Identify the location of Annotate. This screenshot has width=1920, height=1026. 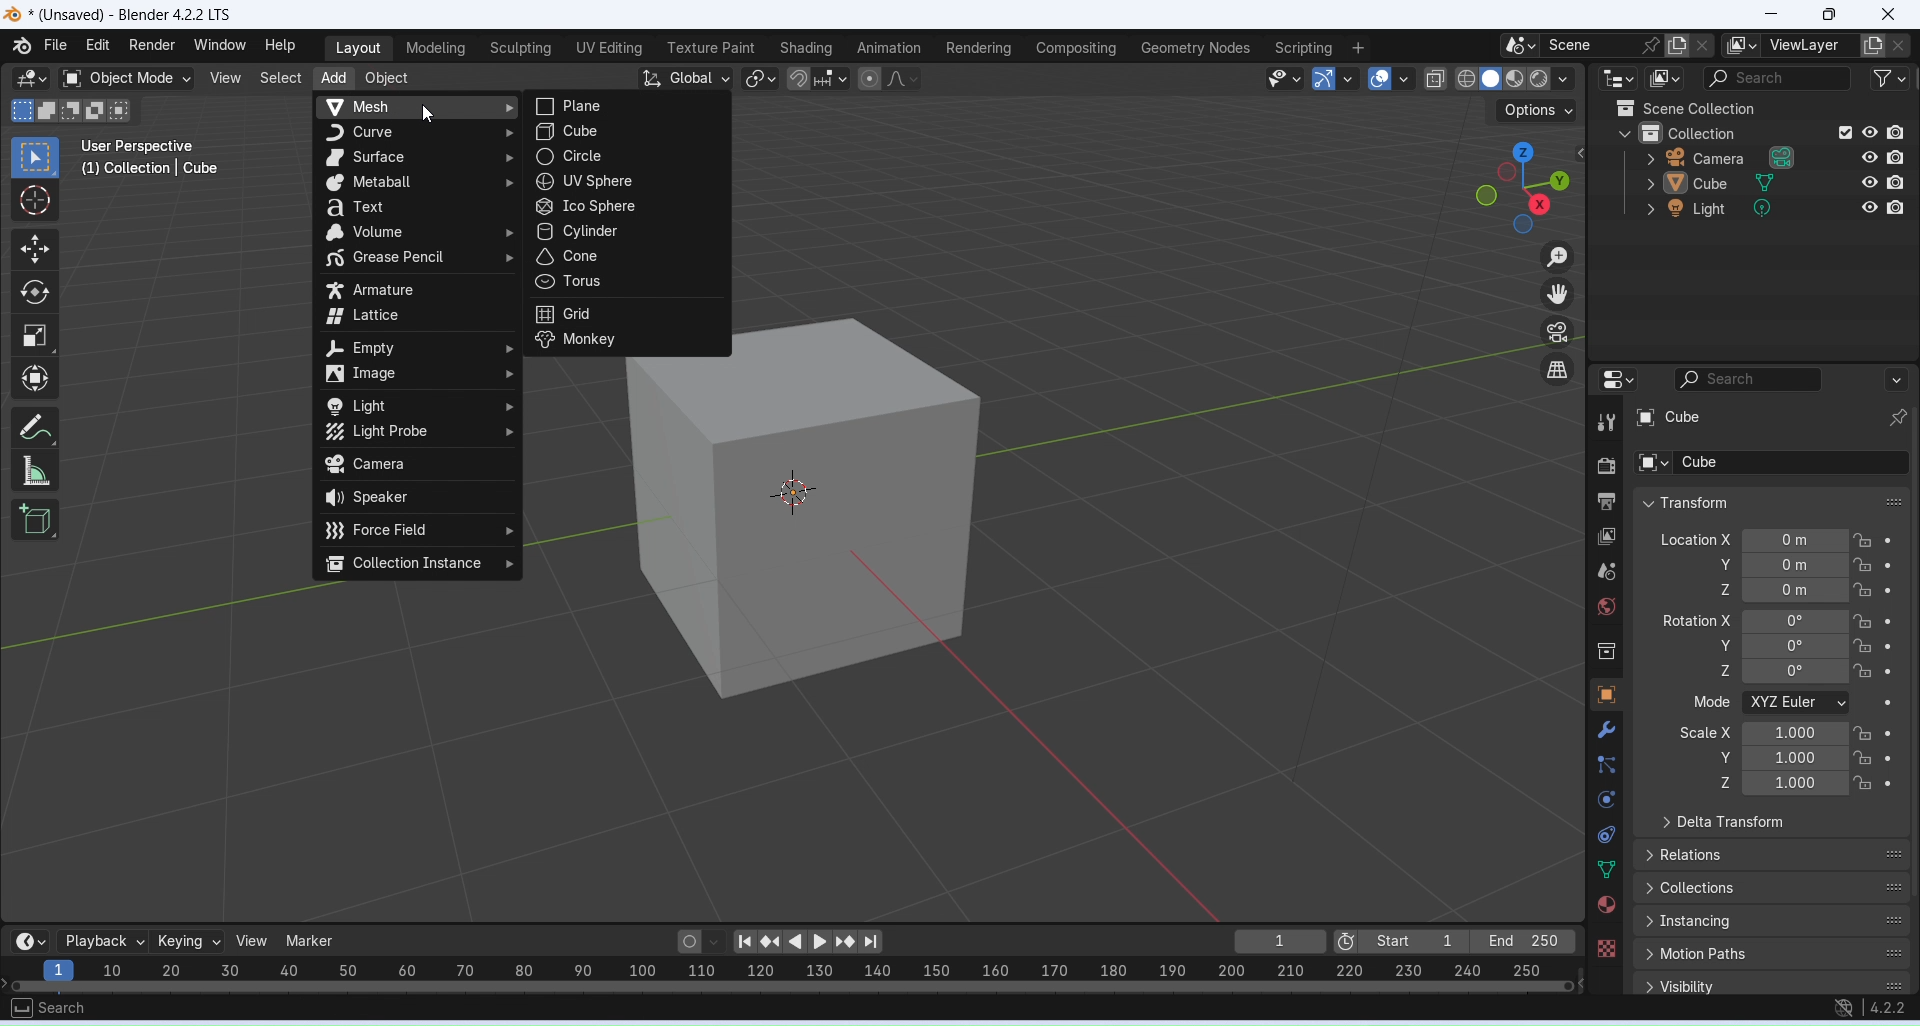
(37, 427).